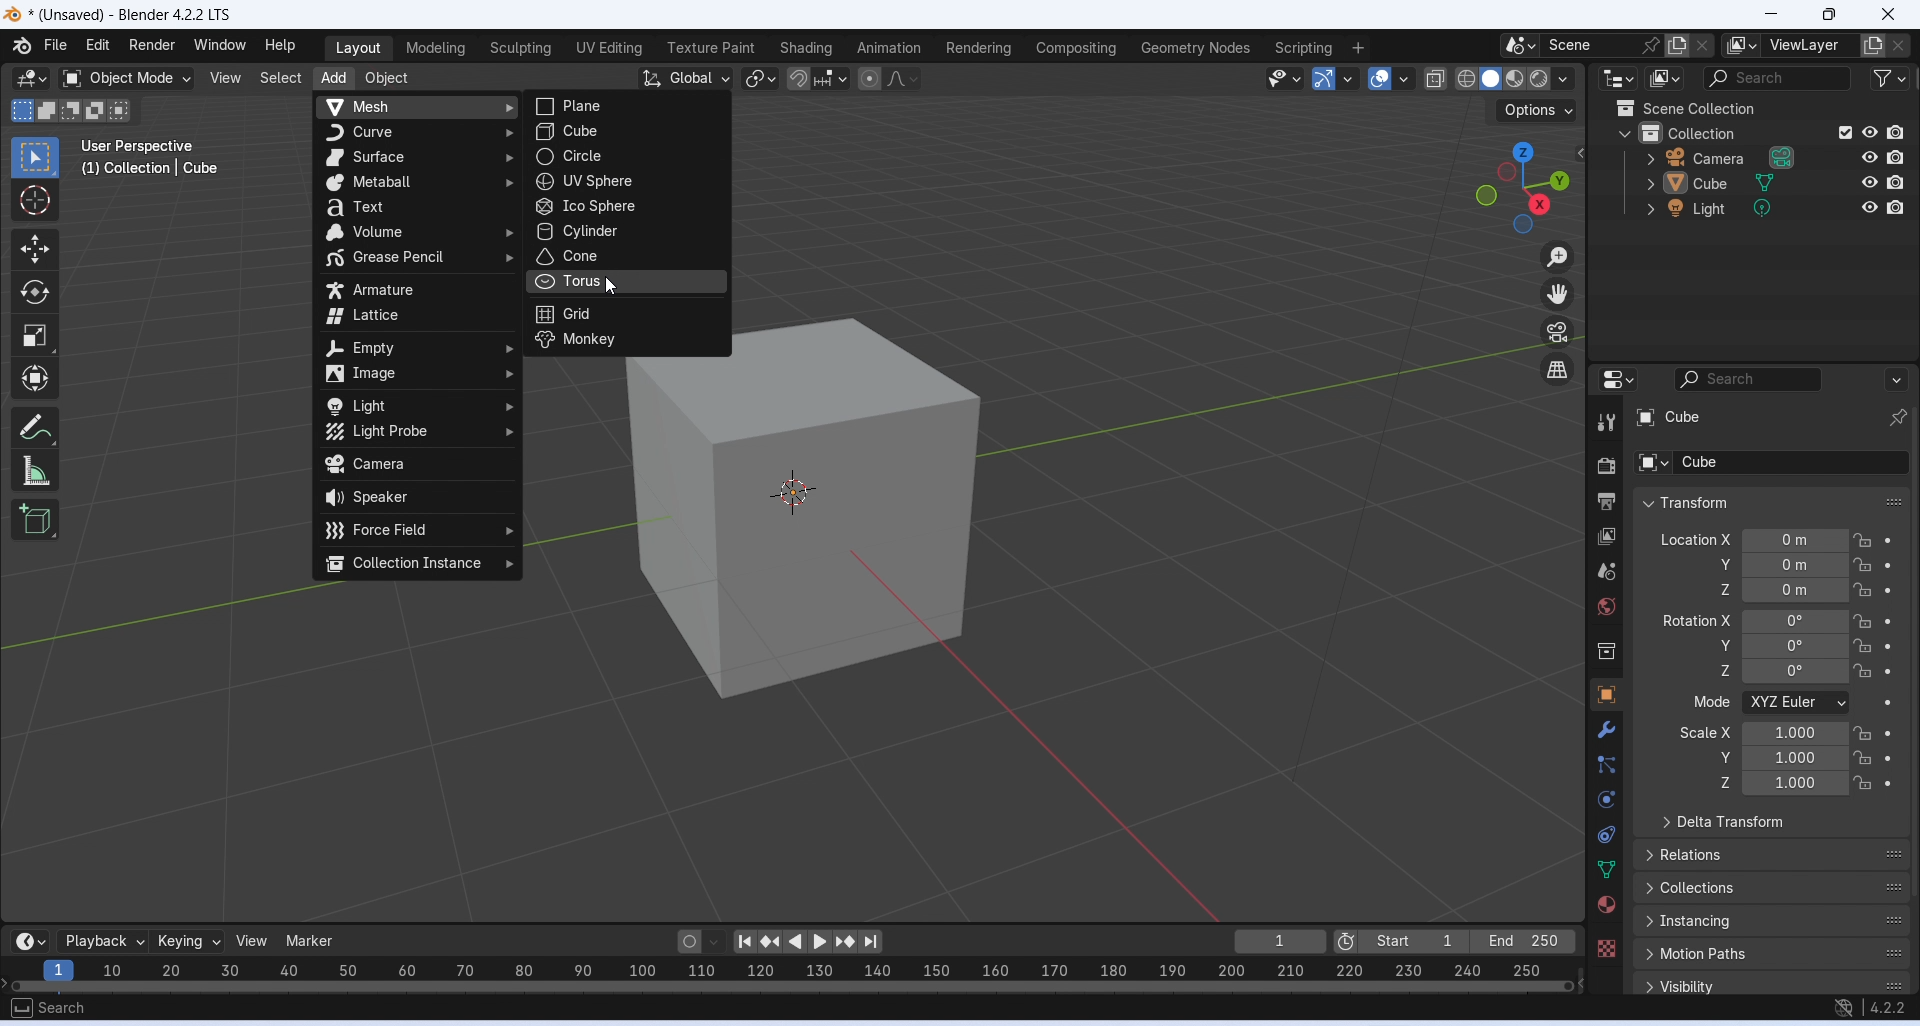 This screenshot has width=1920, height=1026. What do you see at coordinates (627, 256) in the screenshot?
I see `cone` at bounding box center [627, 256].